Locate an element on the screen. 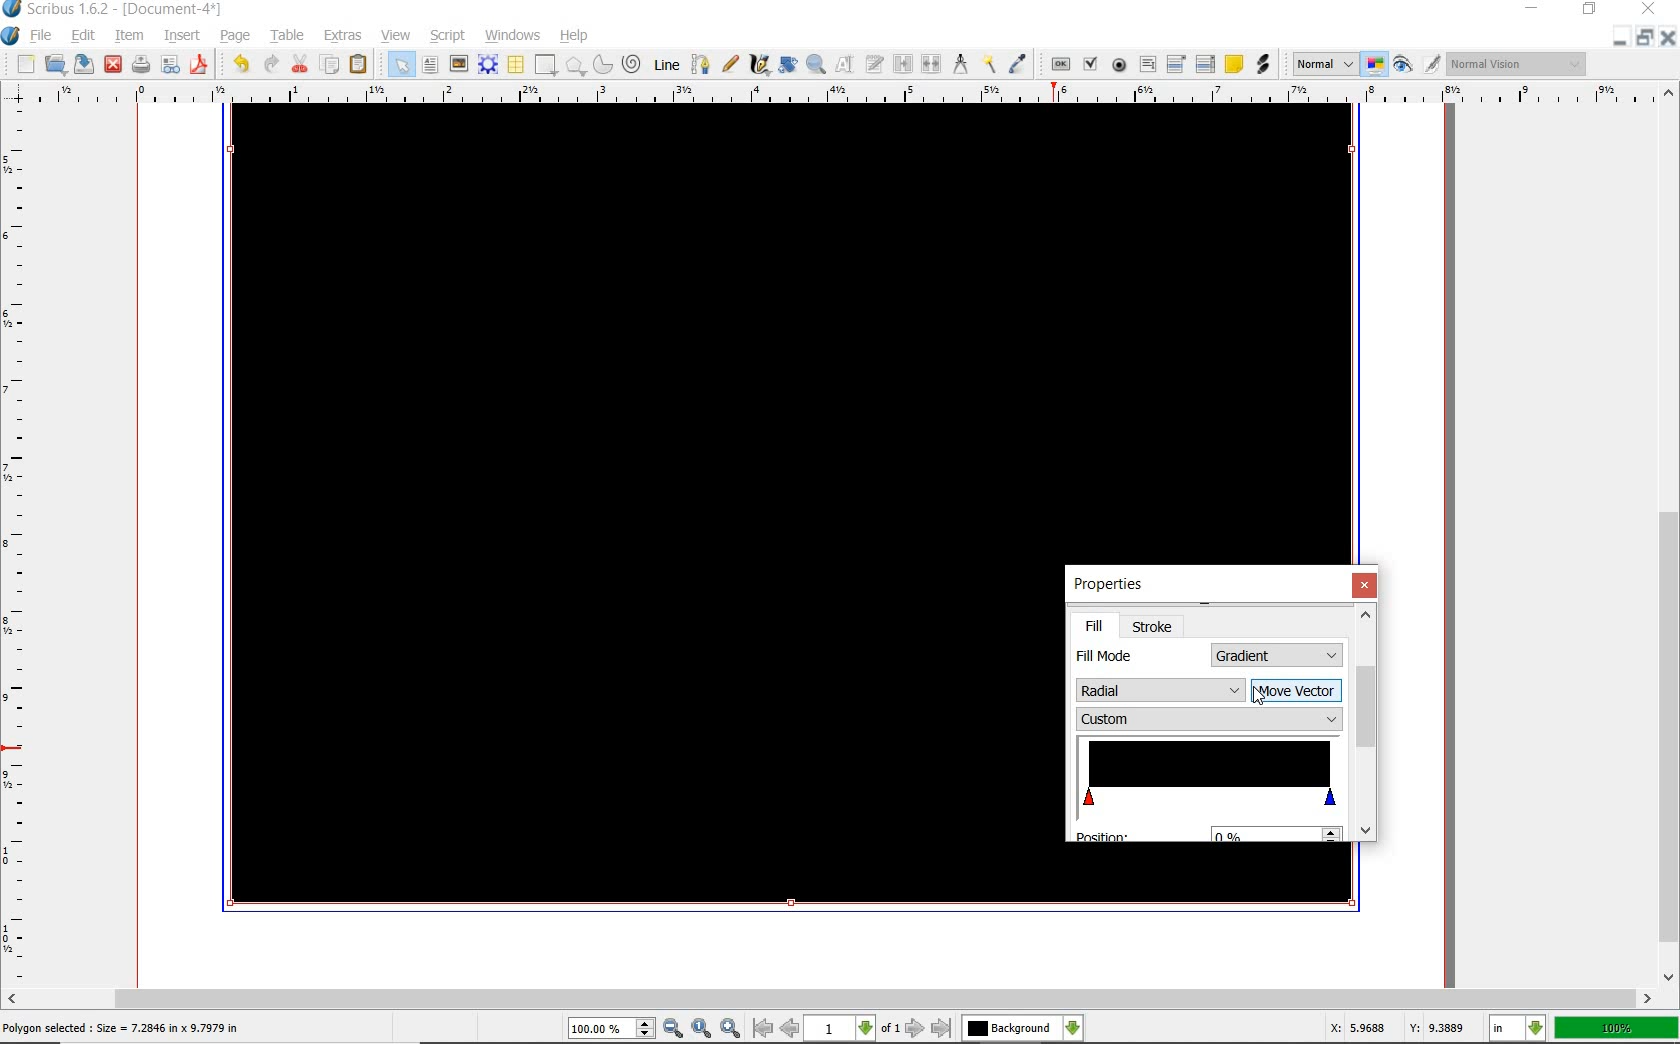 This screenshot has height=1044, width=1680. arc is located at coordinates (603, 63).